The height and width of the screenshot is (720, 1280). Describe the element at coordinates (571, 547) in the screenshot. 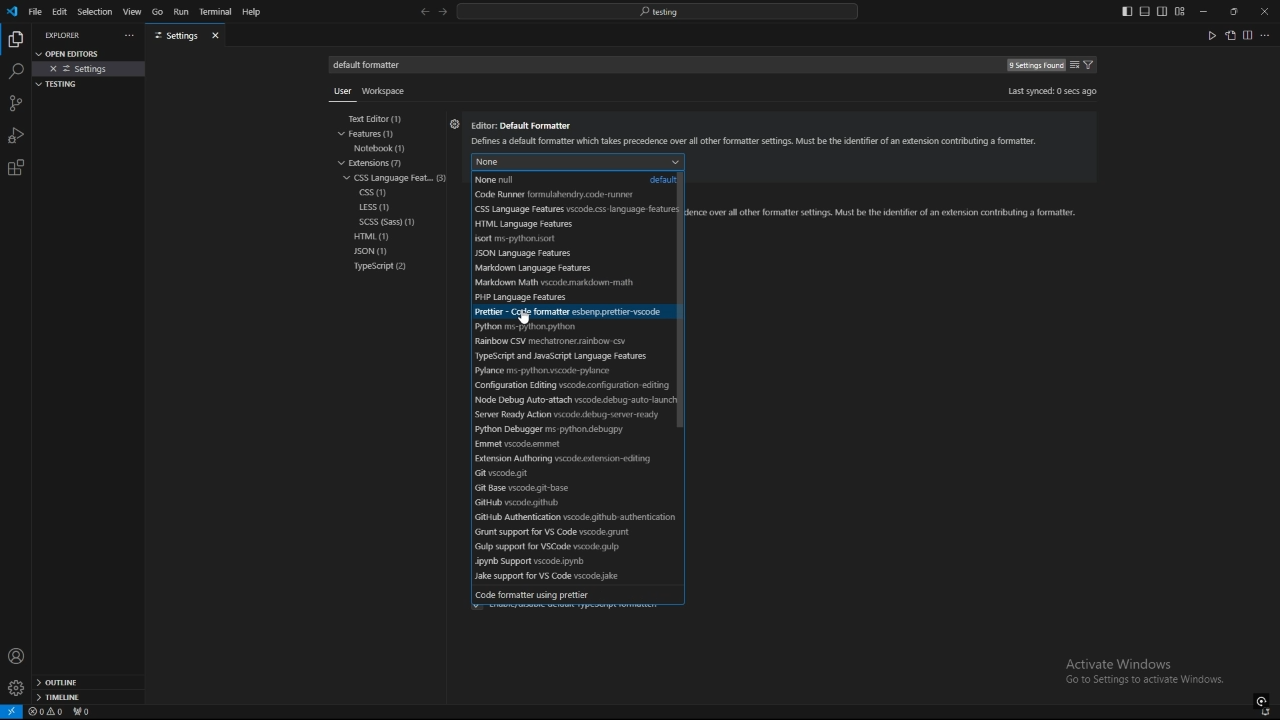

I see `gulp support for vscode` at that location.